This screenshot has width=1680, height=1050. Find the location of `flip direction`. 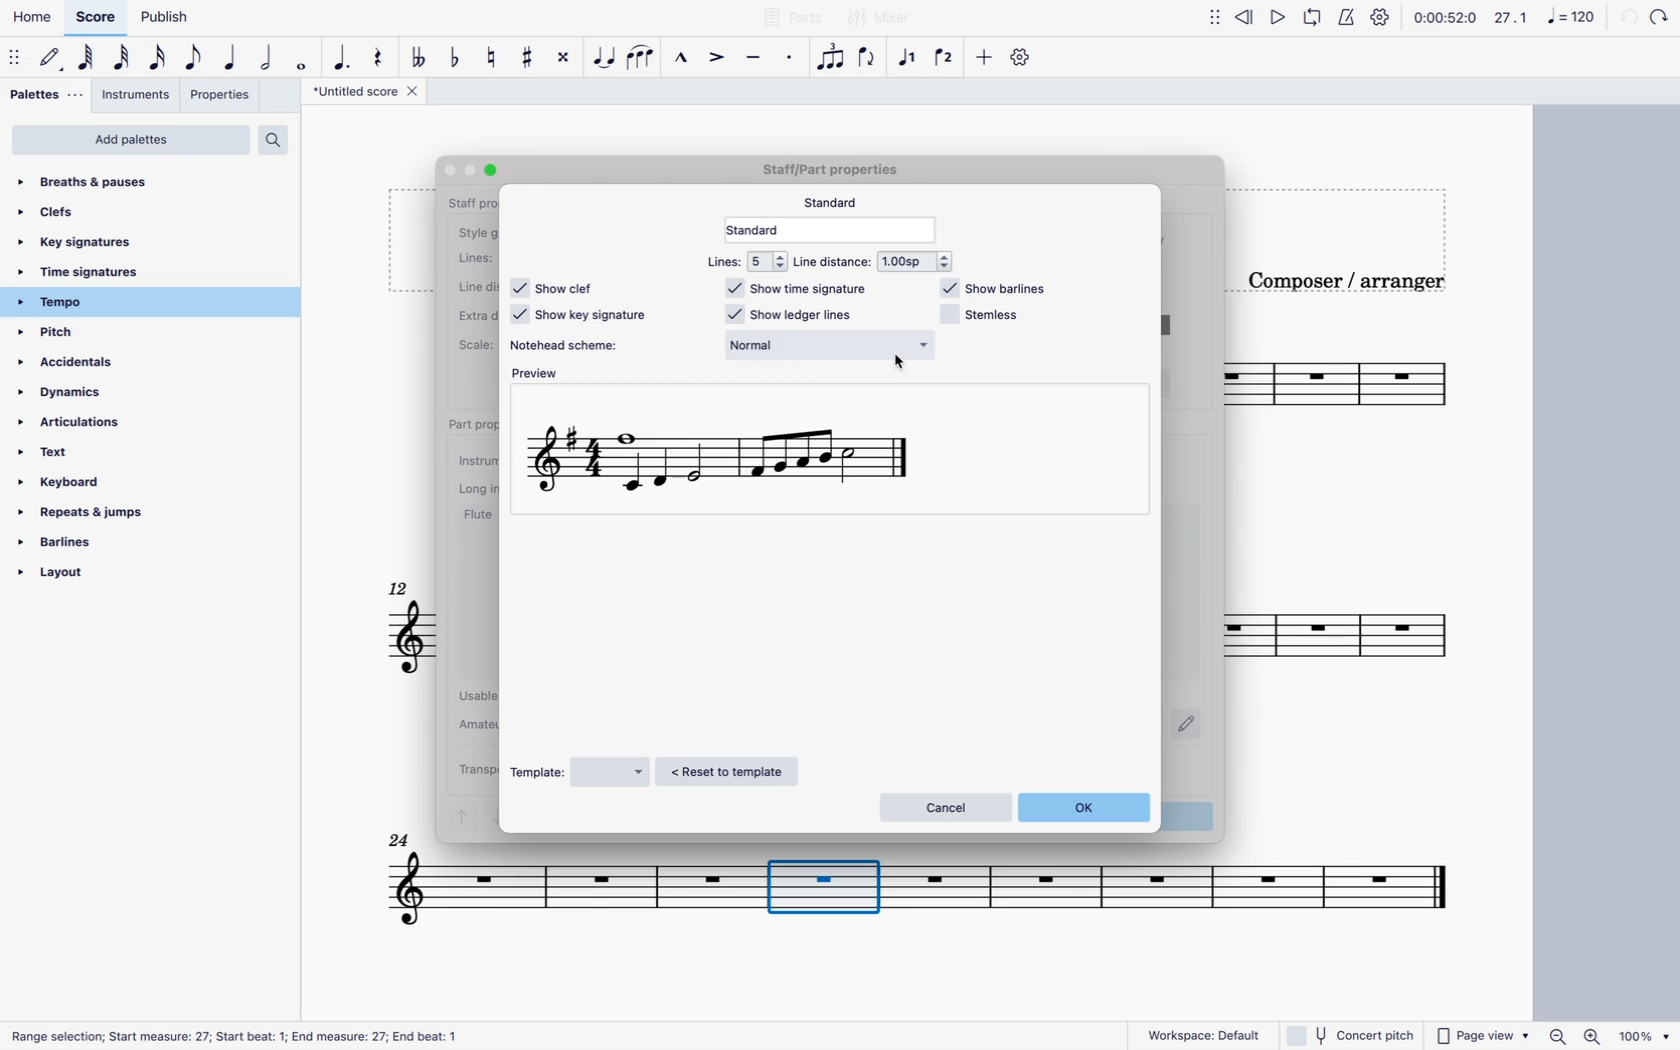

flip direction is located at coordinates (870, 58).